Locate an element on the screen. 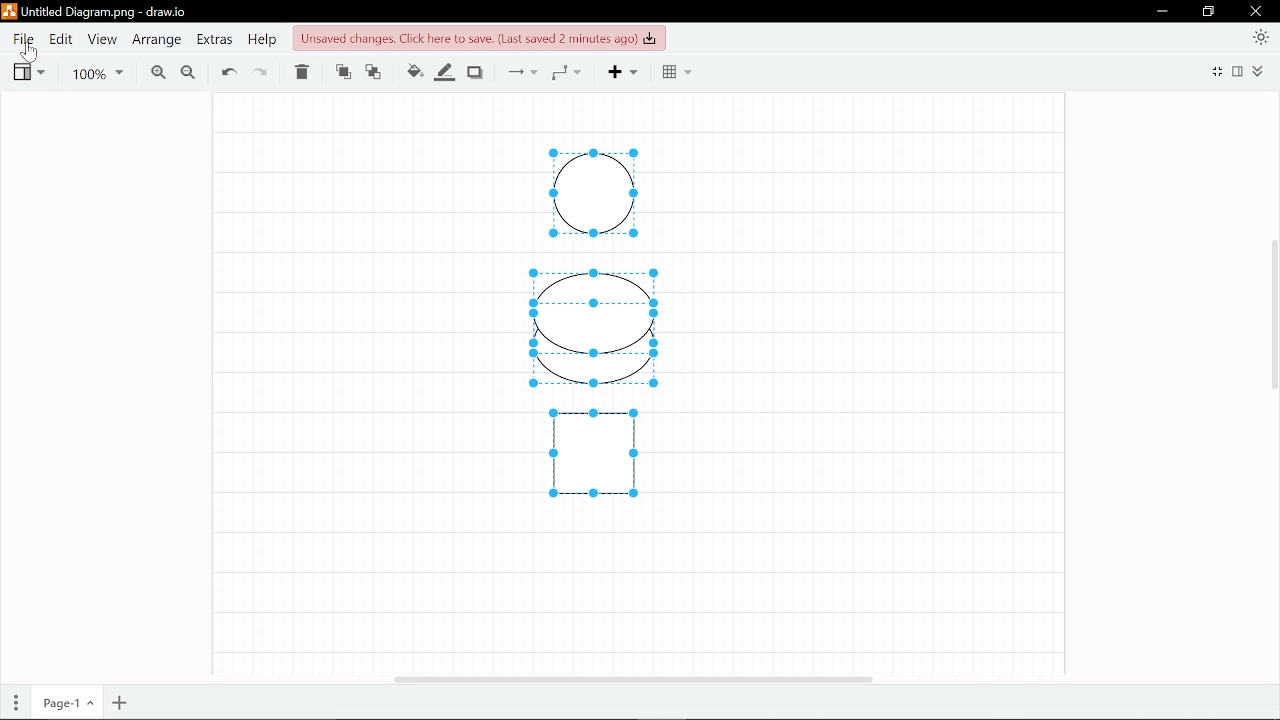 Image resolution: width=1280 pixels, height=720 pixels. Redo is located at coordinates (260, 73).